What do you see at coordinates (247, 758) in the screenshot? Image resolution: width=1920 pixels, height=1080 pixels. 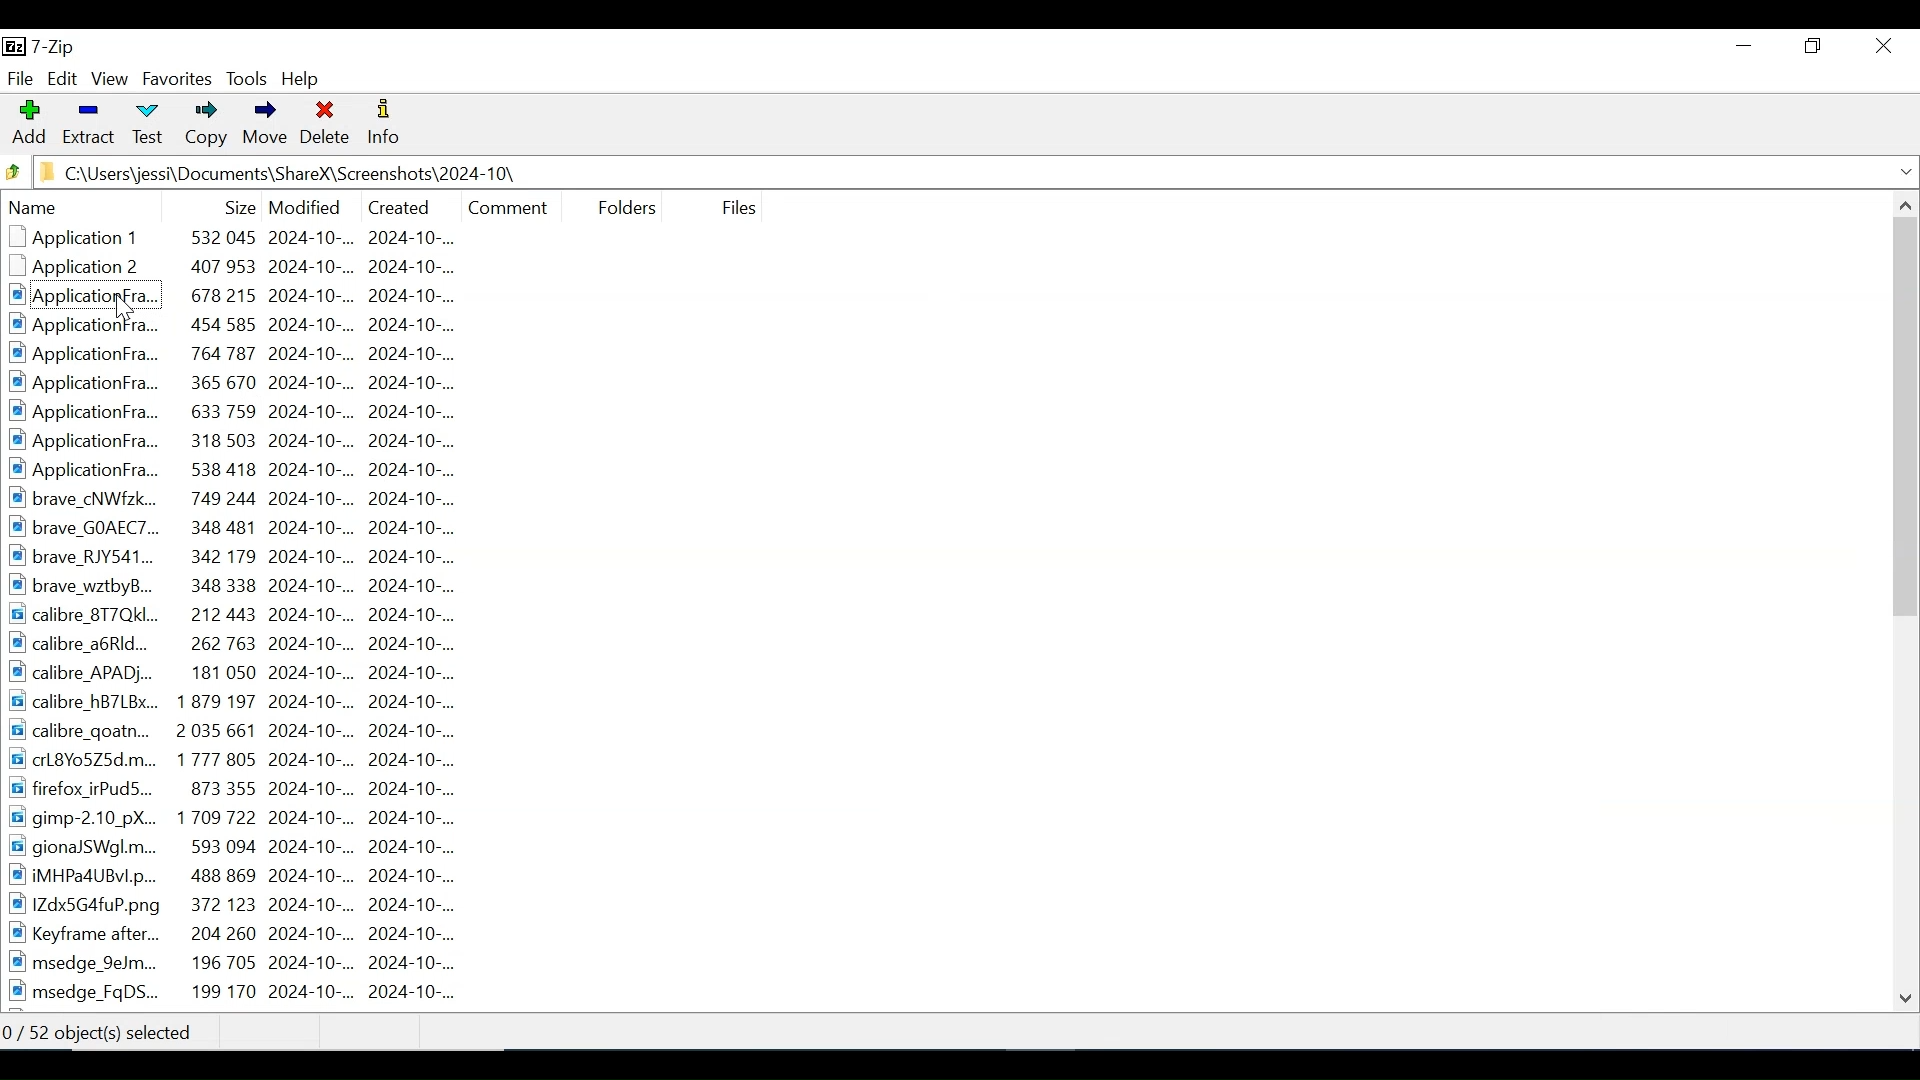 I see `carl8Yo5Z25d.m... 1777 805 2024-10-.. 2024-10-...` at bounding box center [247, 758].